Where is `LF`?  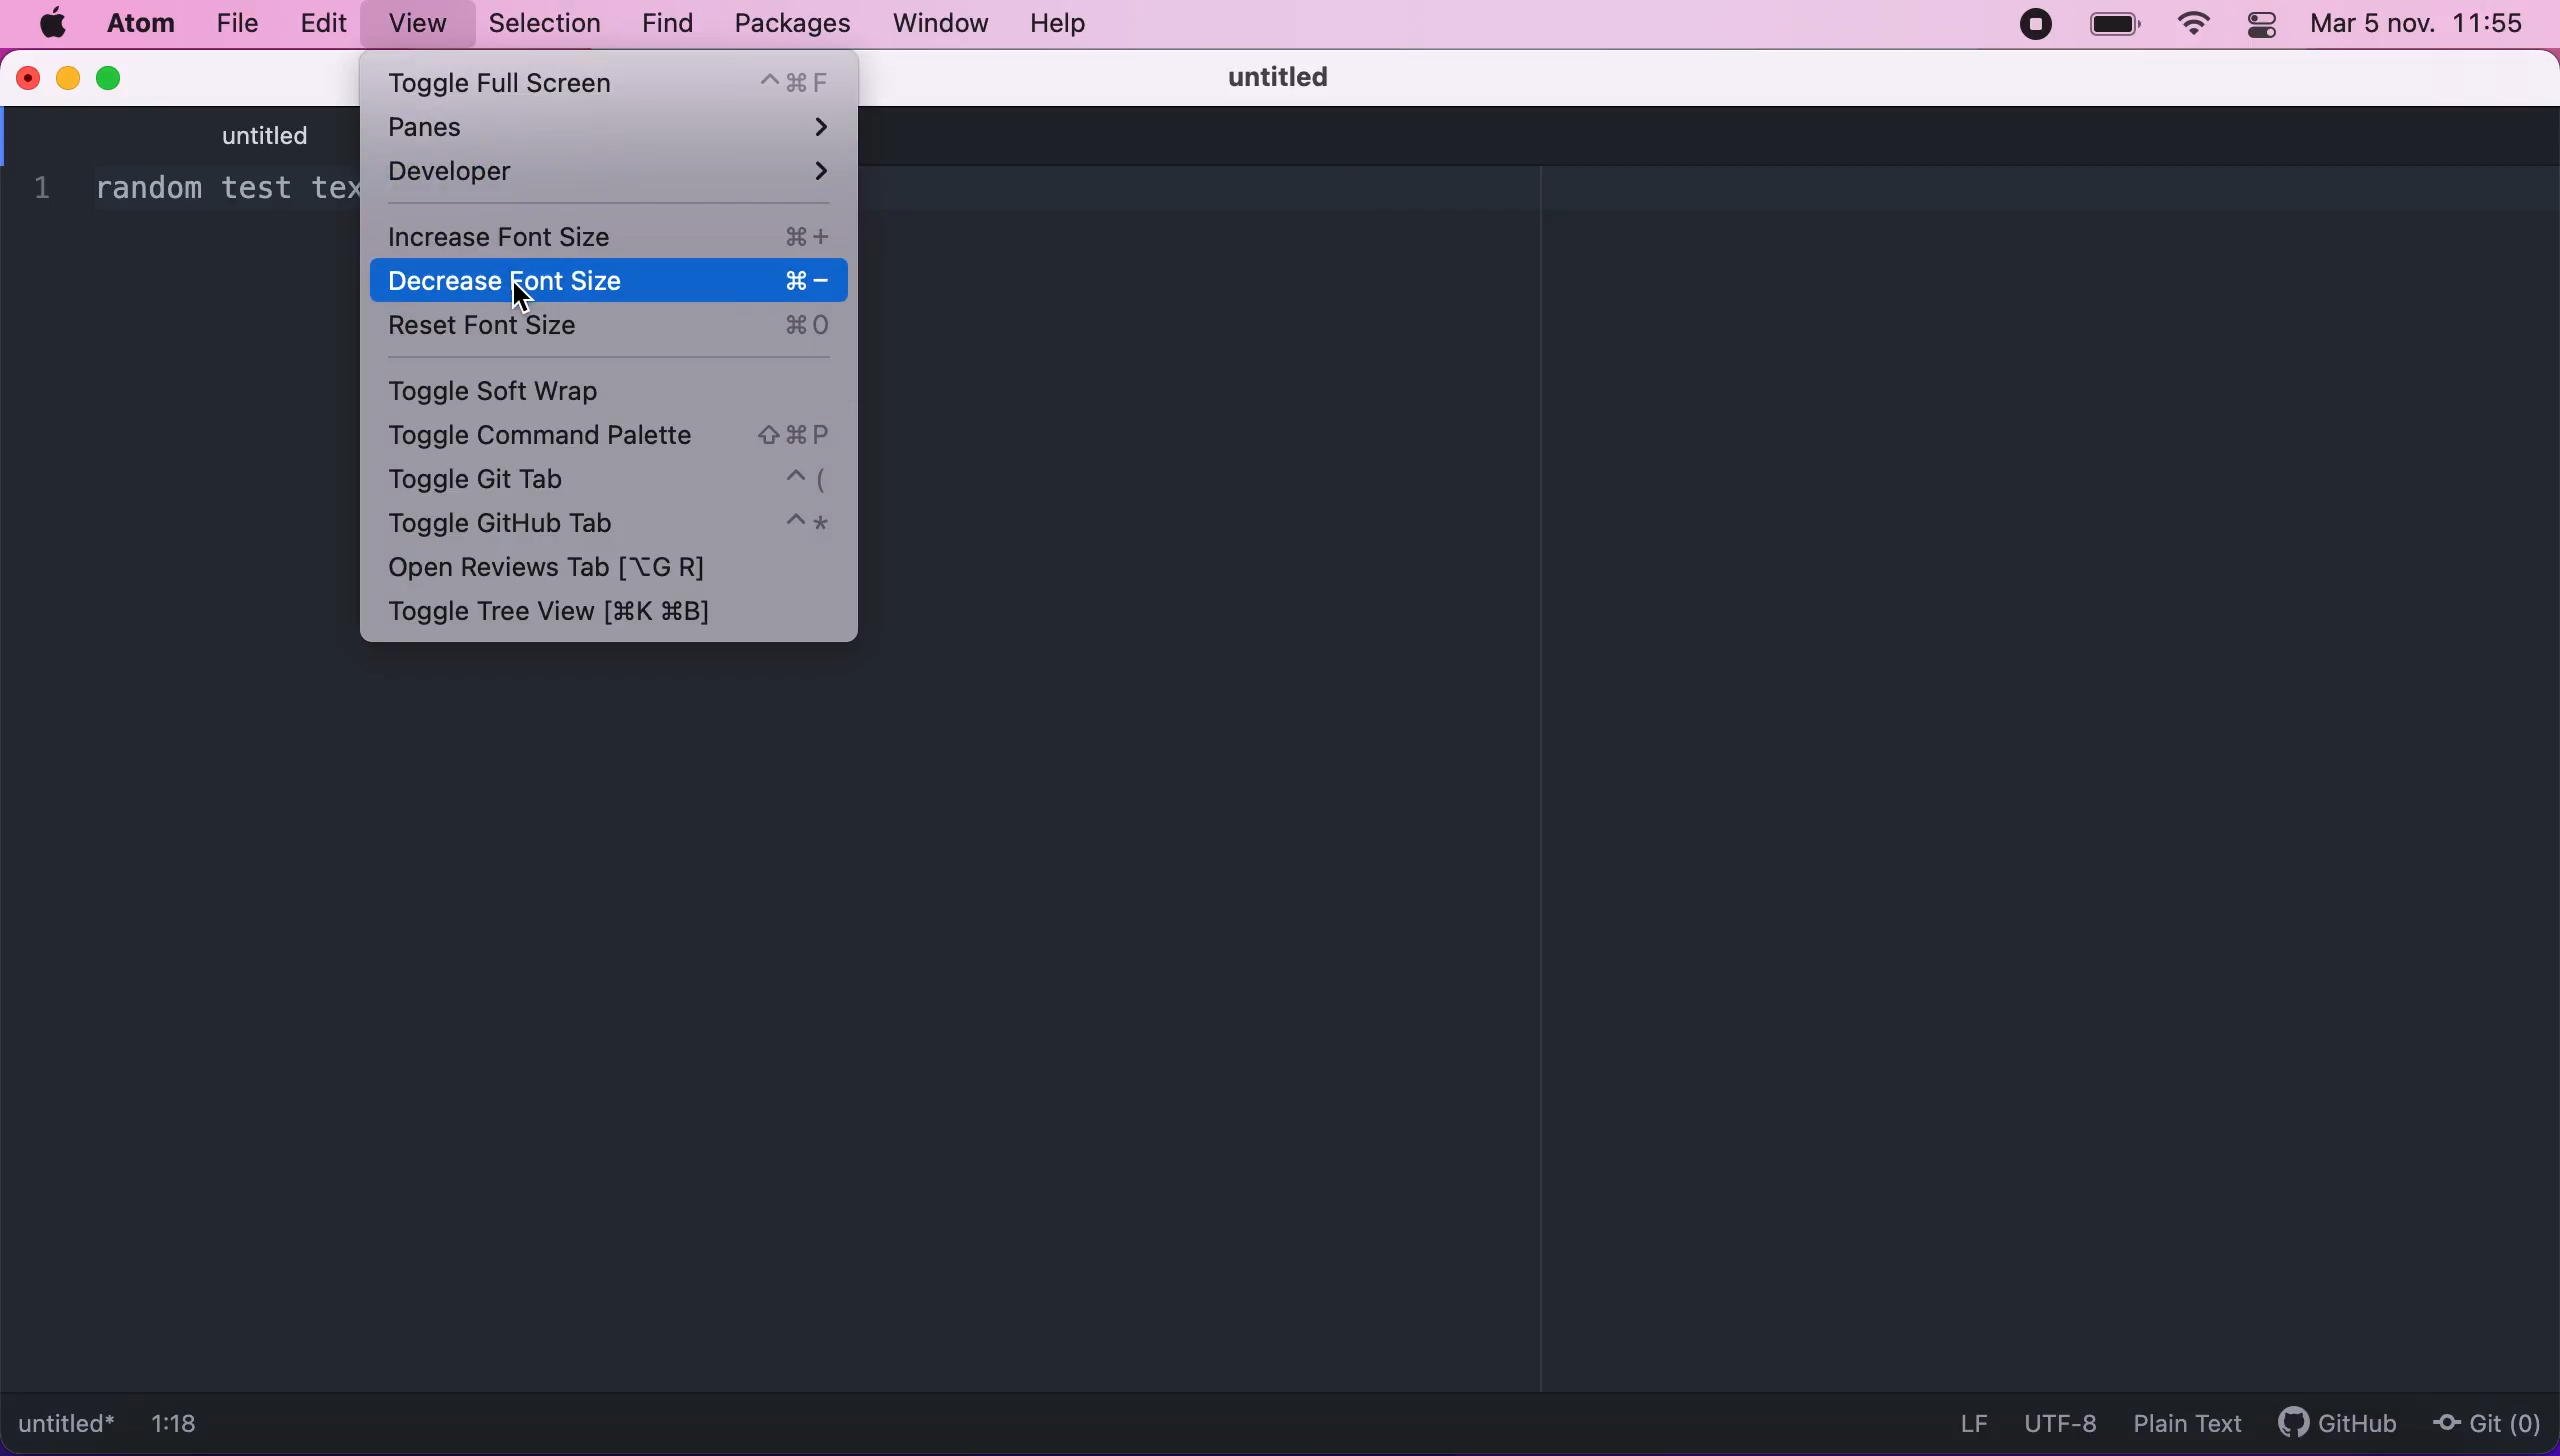 LF is located at coordinates (1965, 1420).